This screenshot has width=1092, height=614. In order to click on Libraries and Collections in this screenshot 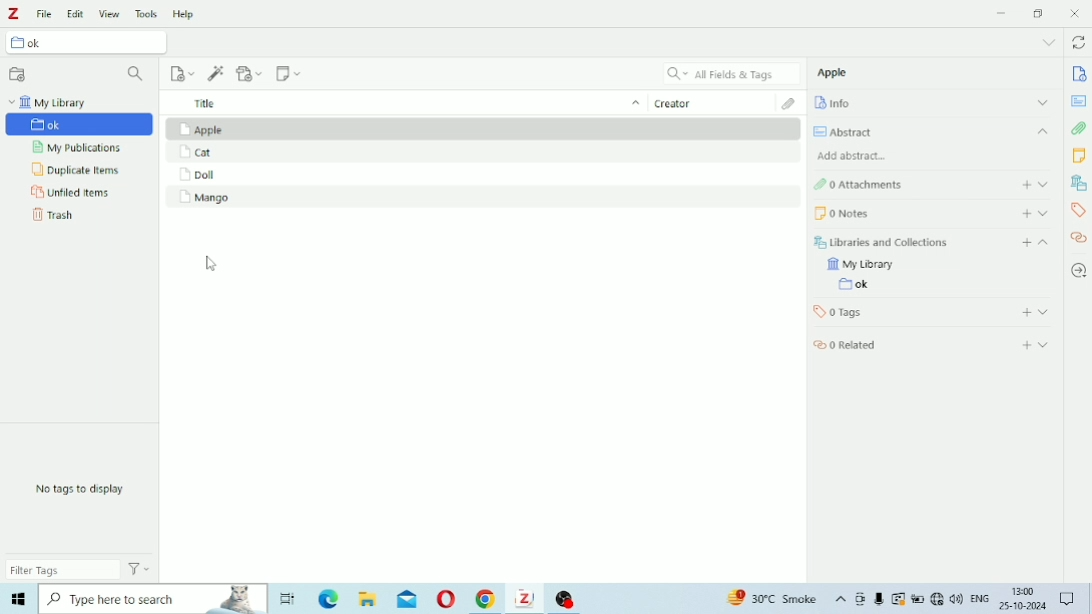, I will do `click(880, 242)`.